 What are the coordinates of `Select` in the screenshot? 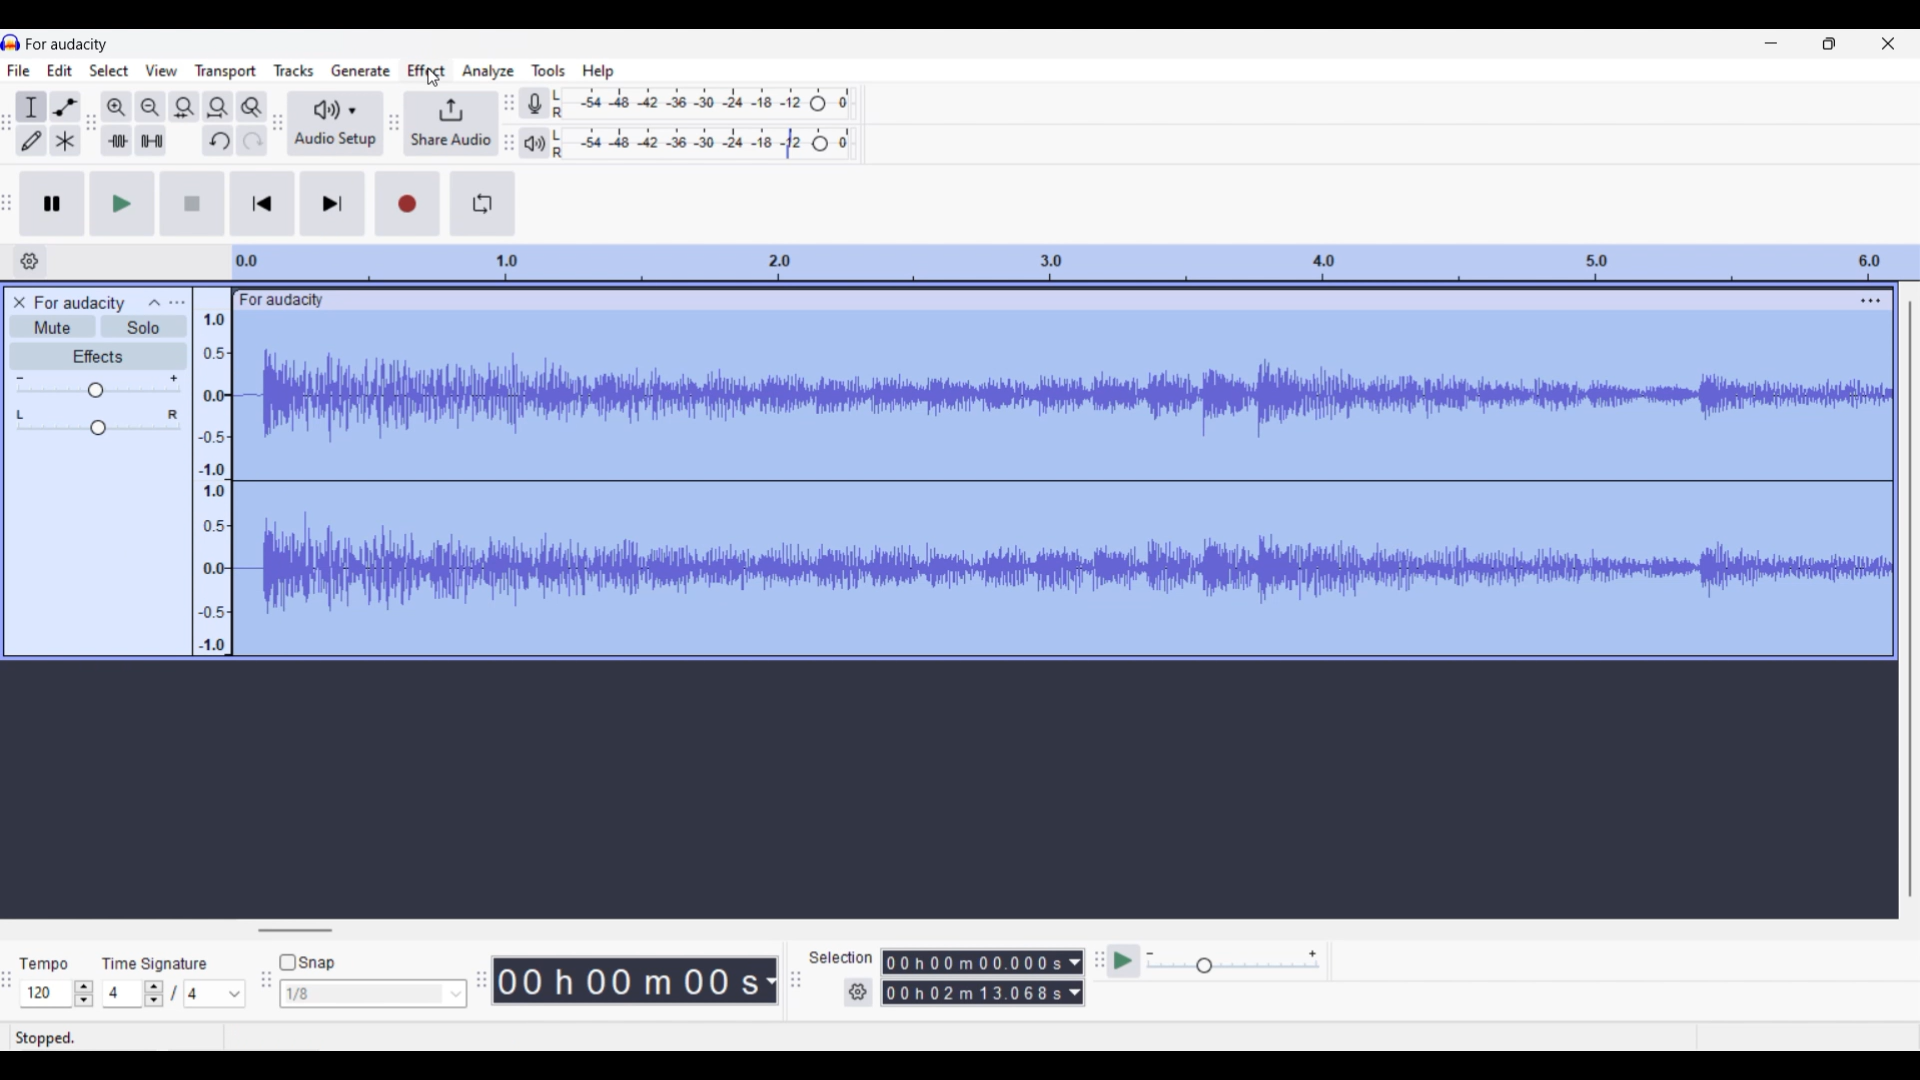 It's located at (109, 70).